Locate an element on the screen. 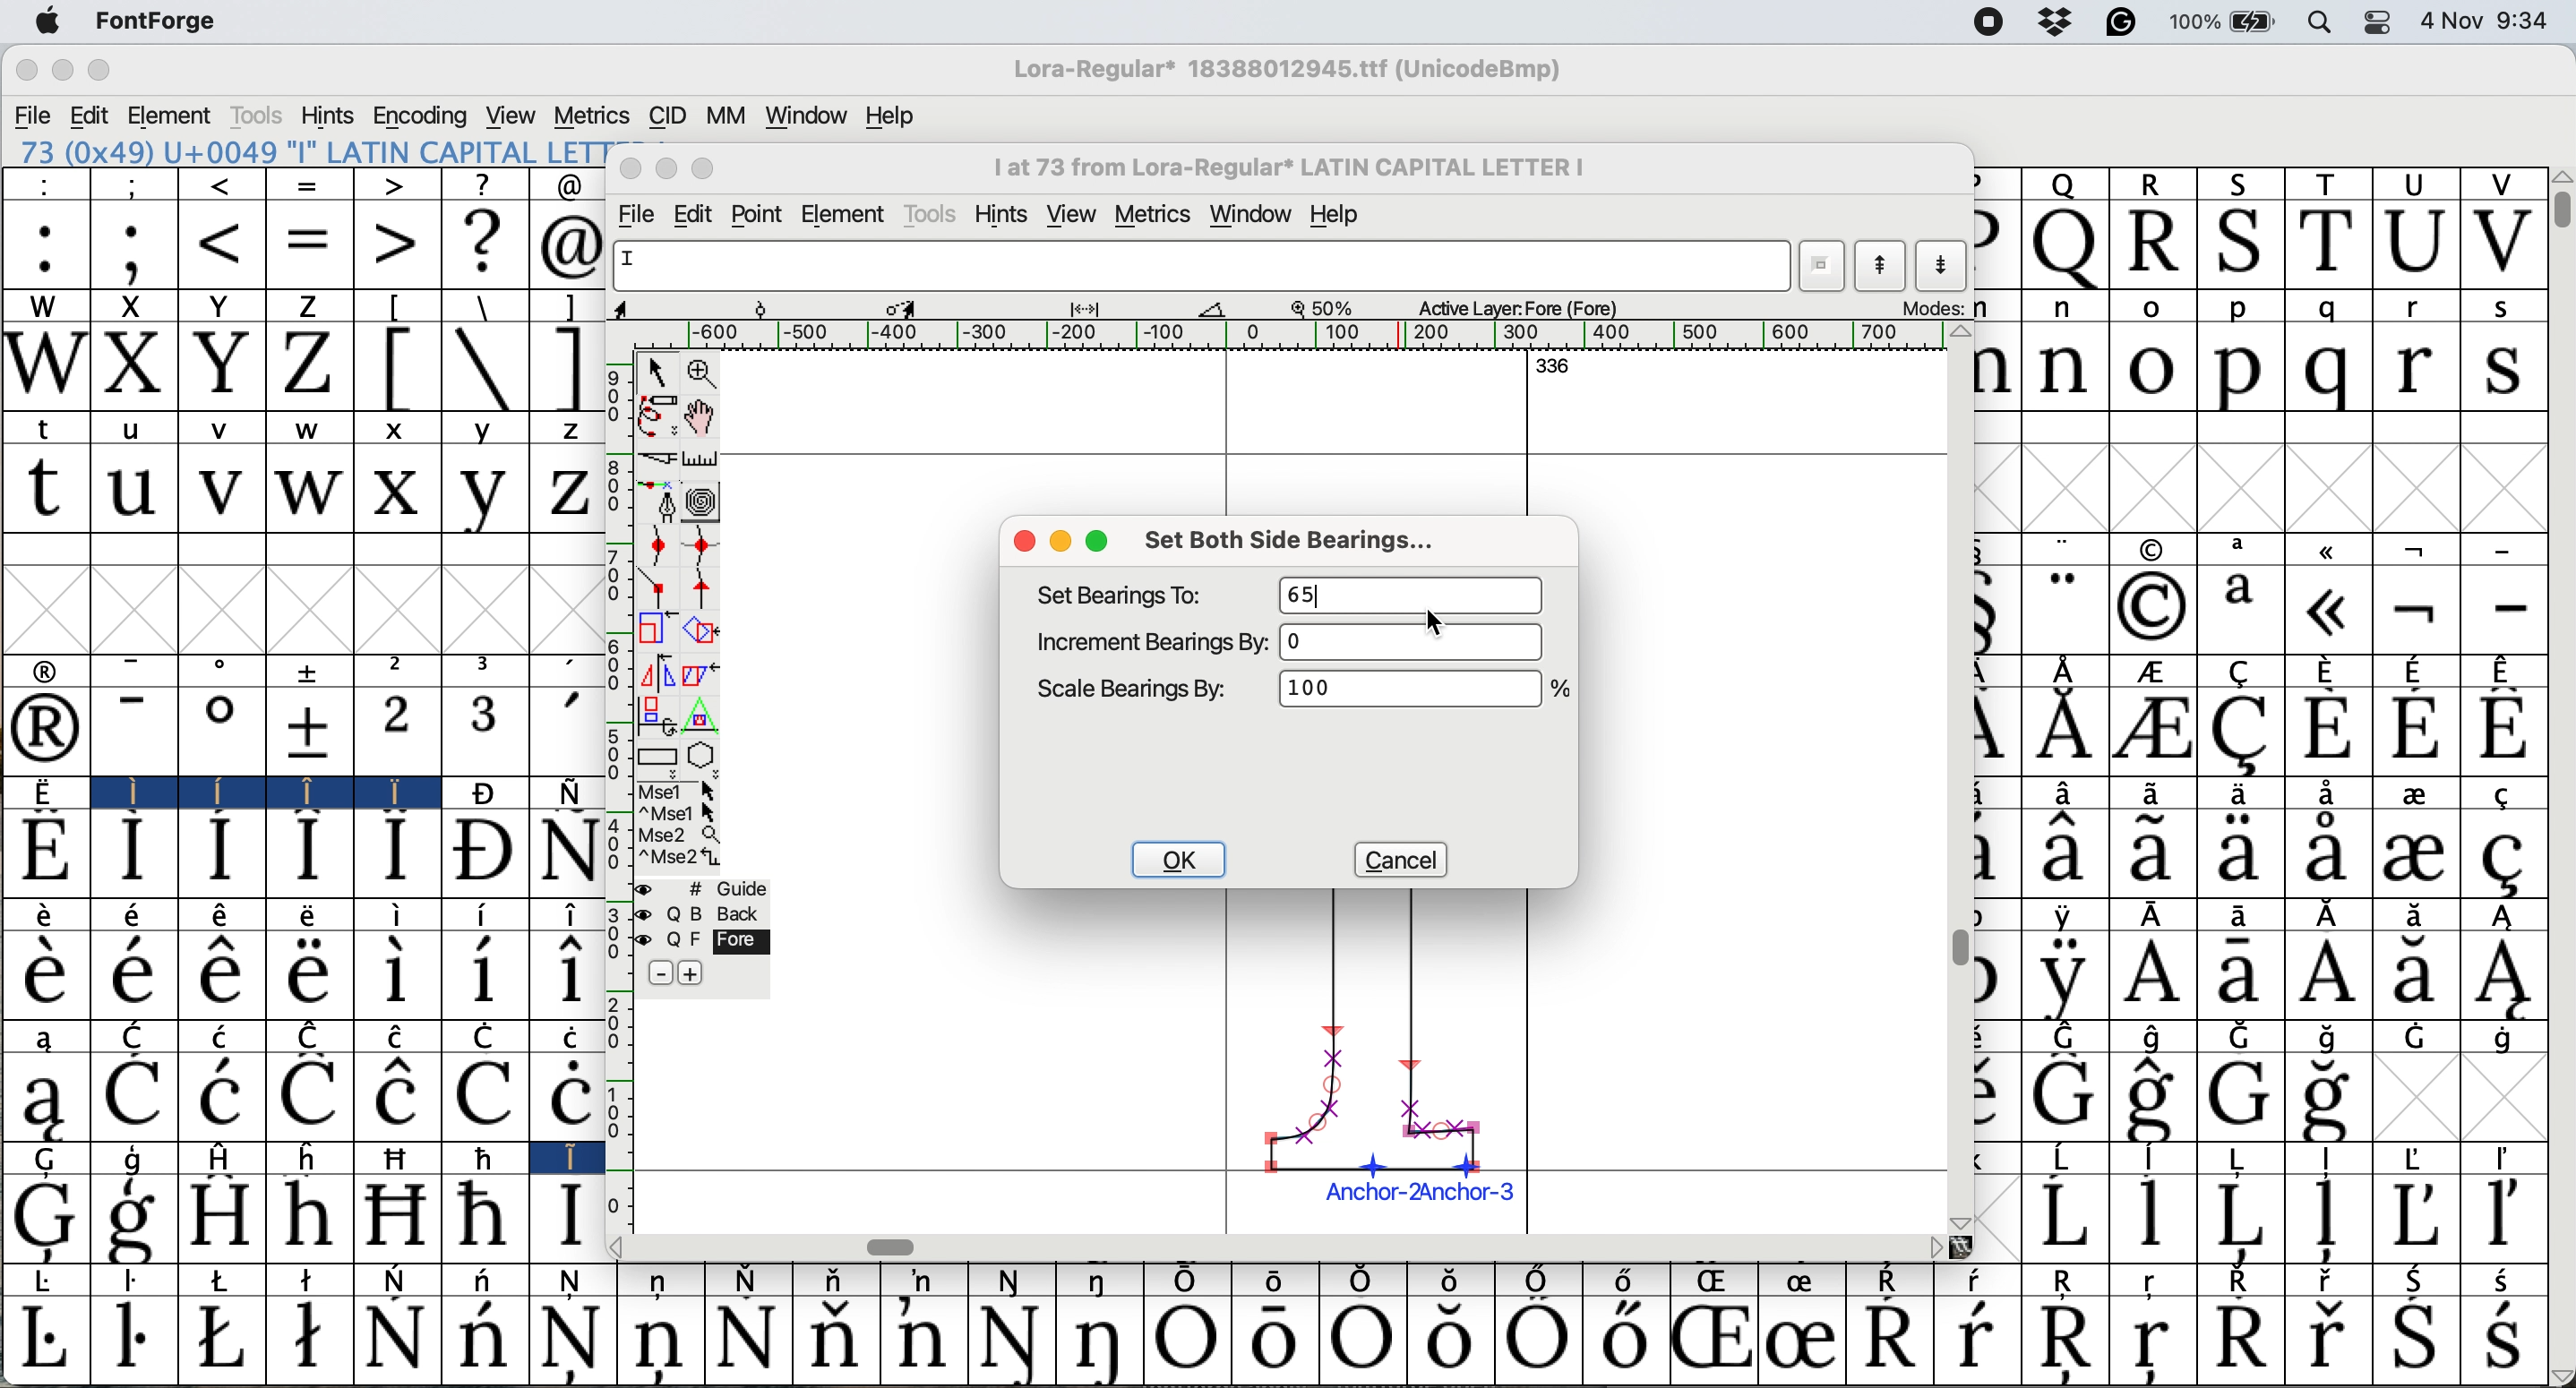 This screenshot has width=2576, height=1388. Symbol is located at coordinates (2063, 1098).